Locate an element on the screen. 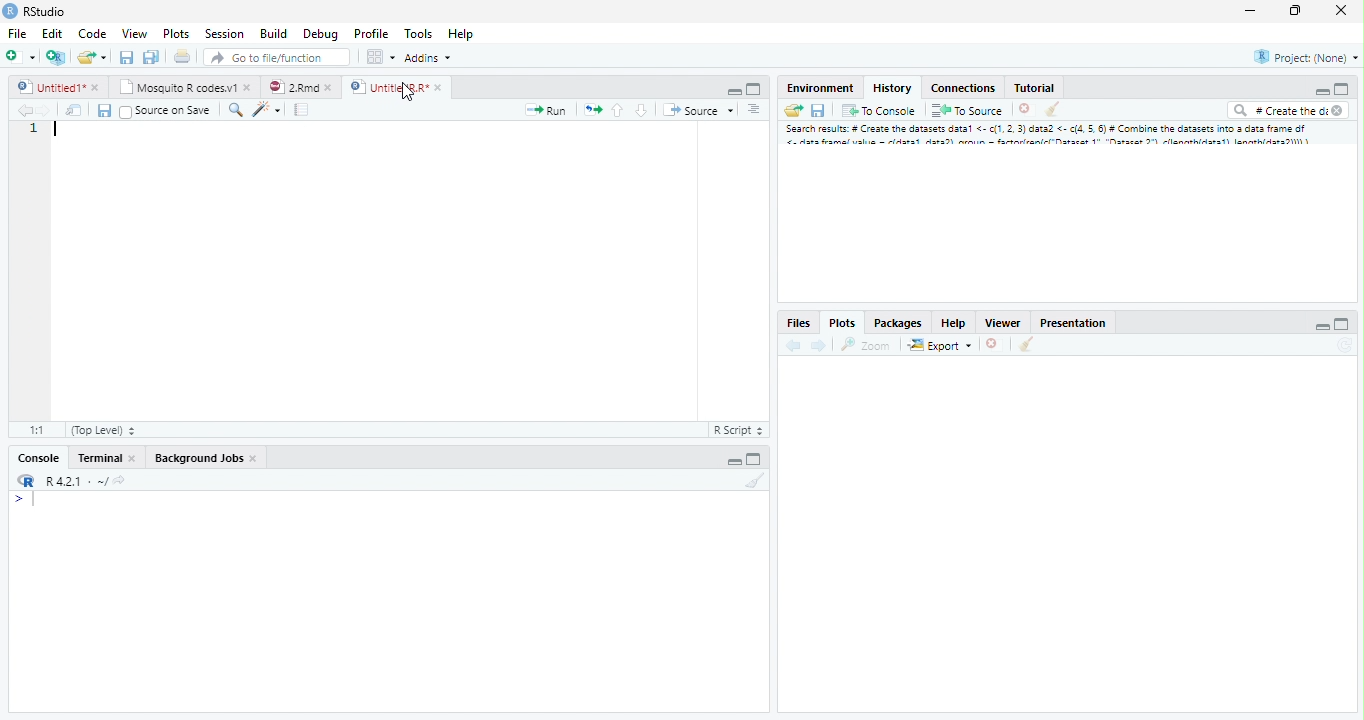  Next is located at coordinates (43, 114).